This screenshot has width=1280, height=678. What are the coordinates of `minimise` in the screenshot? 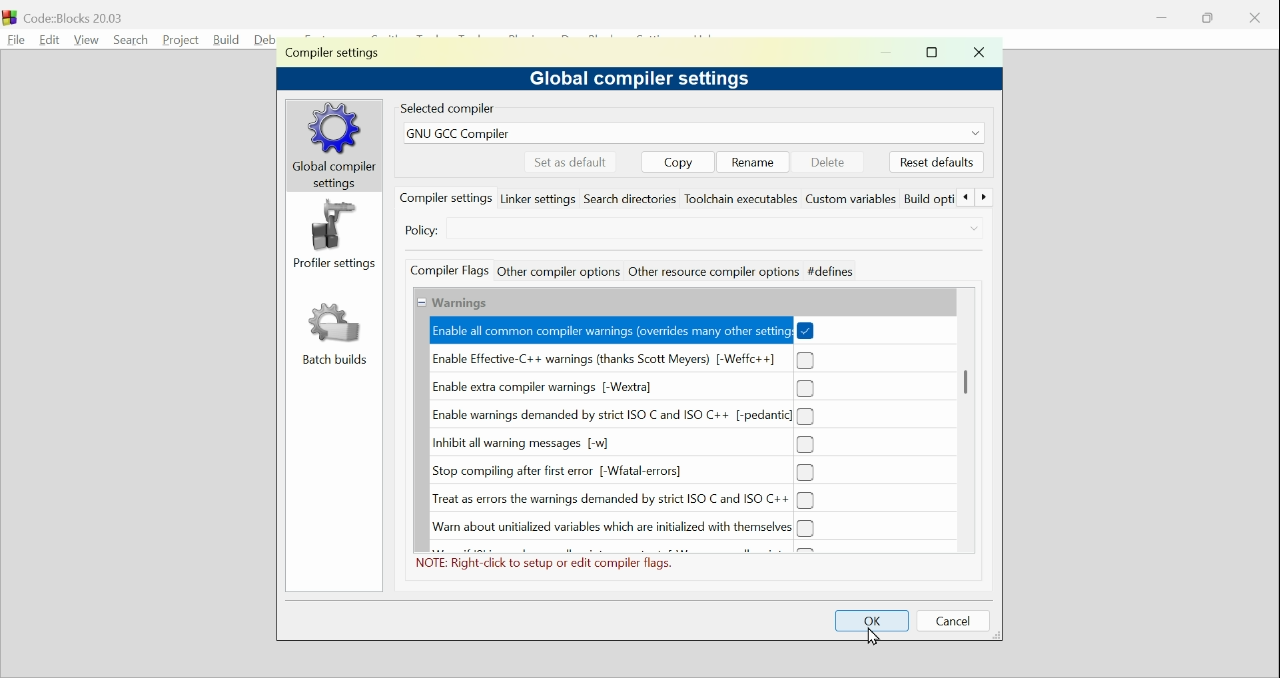 It's located at (1162, 17).